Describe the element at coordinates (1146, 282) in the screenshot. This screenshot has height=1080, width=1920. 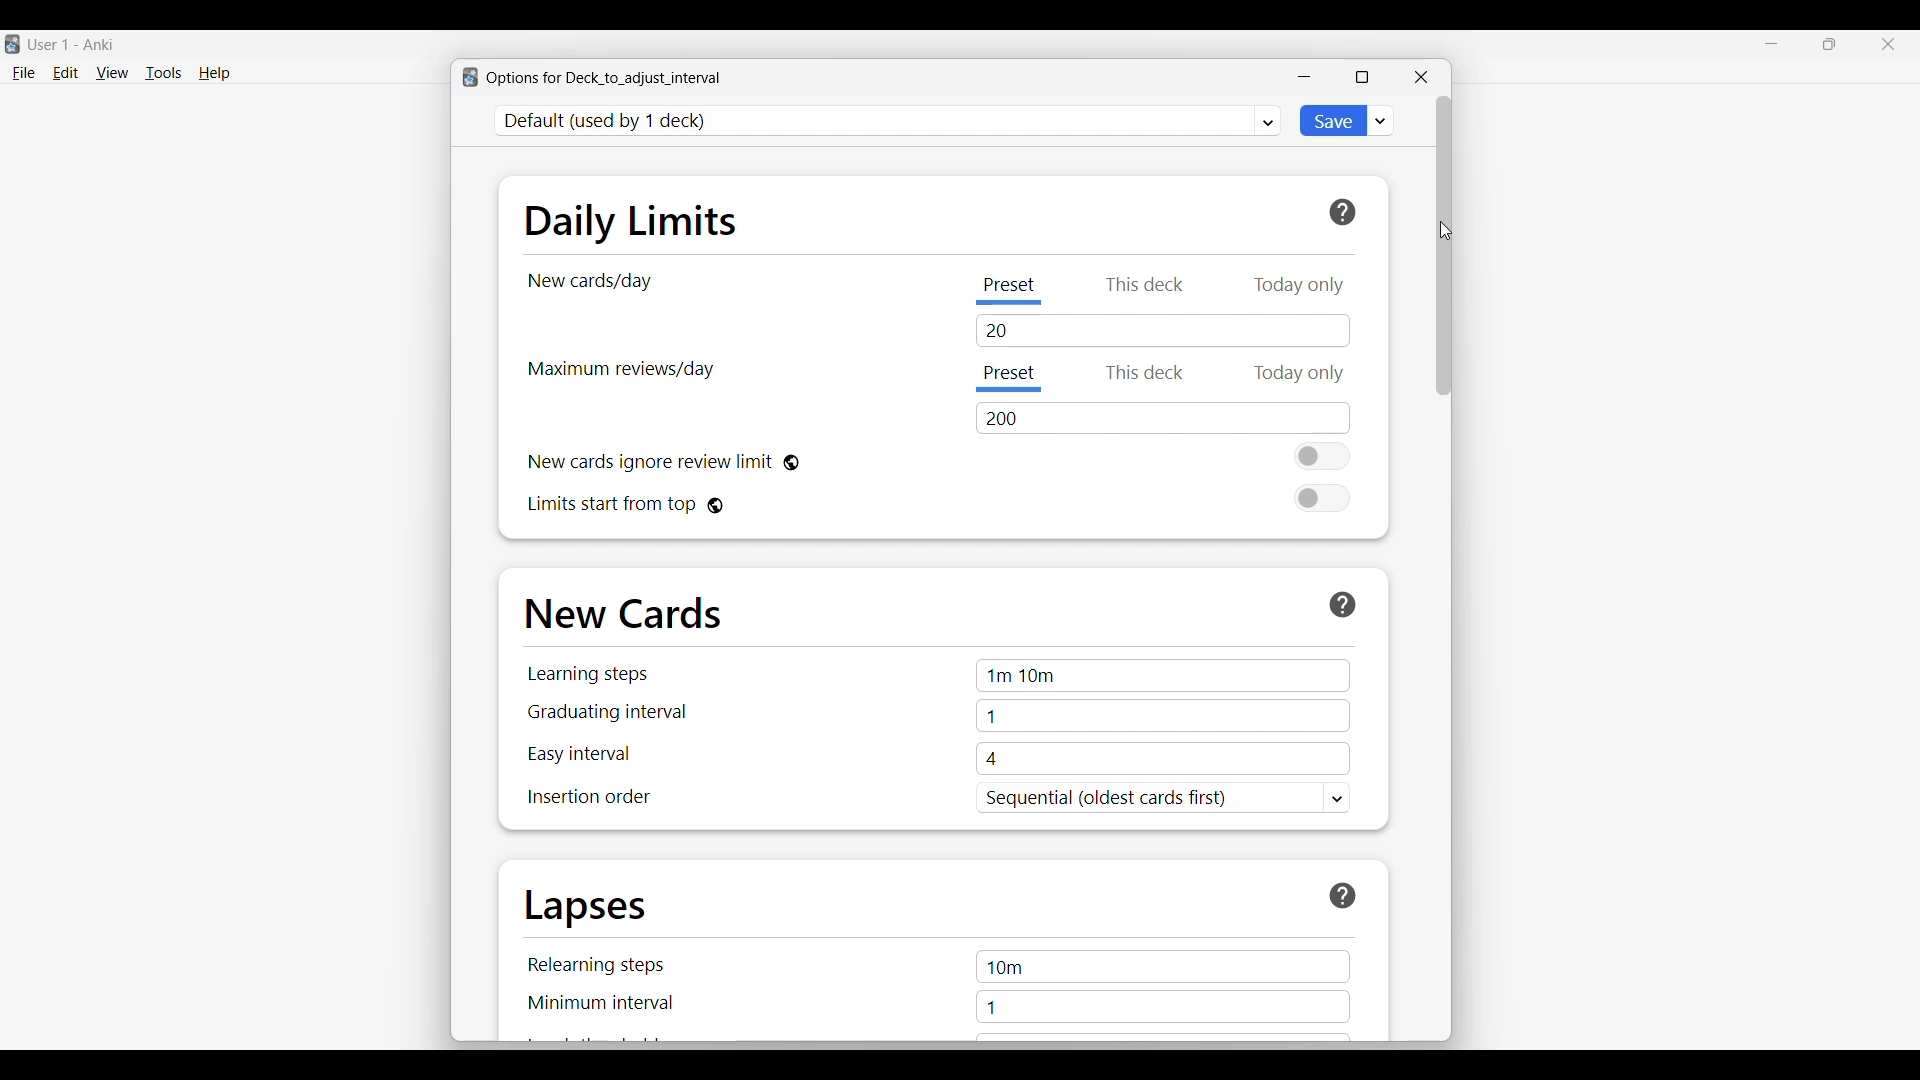
I see `This deck` at that location.